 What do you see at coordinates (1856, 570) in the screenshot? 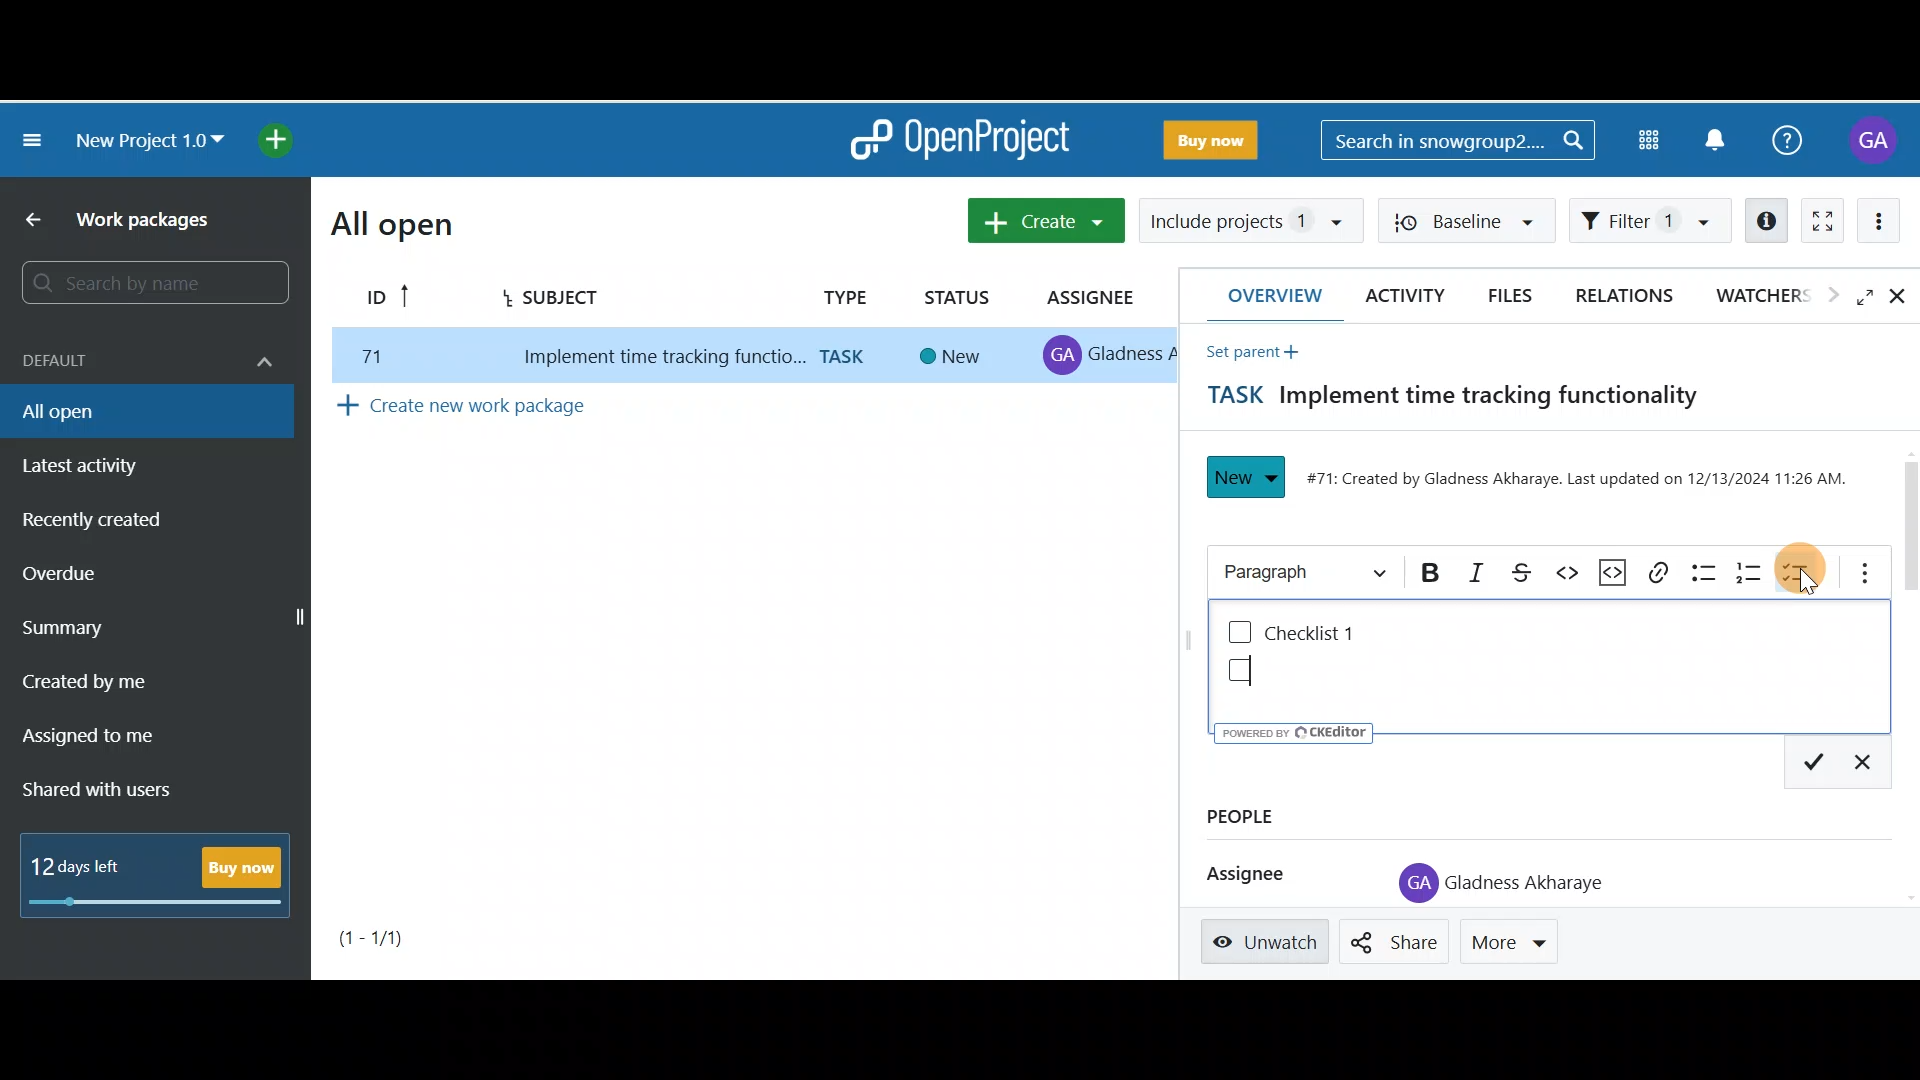
I see `More options` at bounding box center [1856, 570].